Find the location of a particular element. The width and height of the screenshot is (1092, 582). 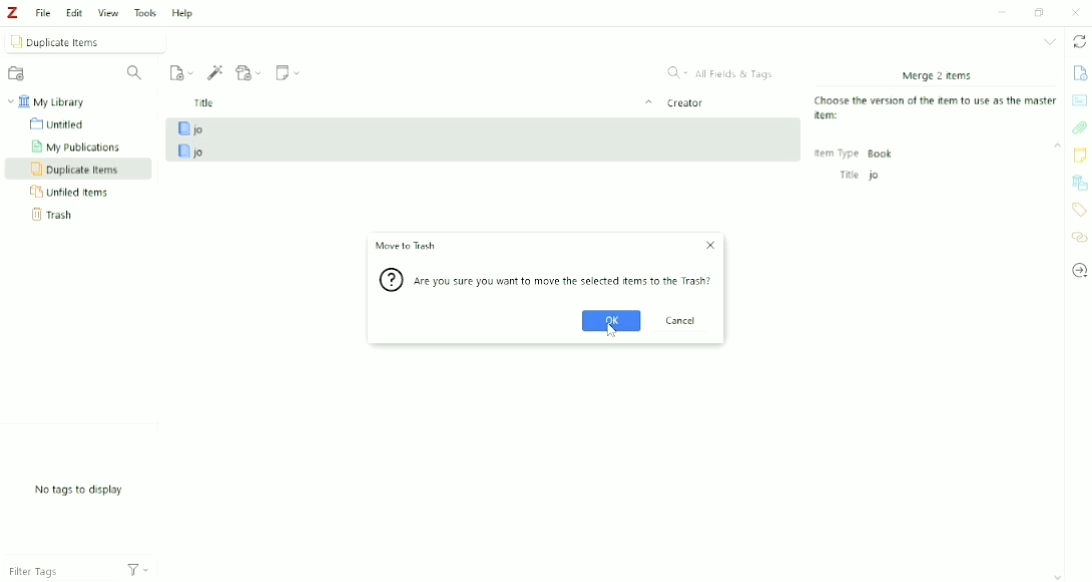

Related is located at coordinates (1078, 238).